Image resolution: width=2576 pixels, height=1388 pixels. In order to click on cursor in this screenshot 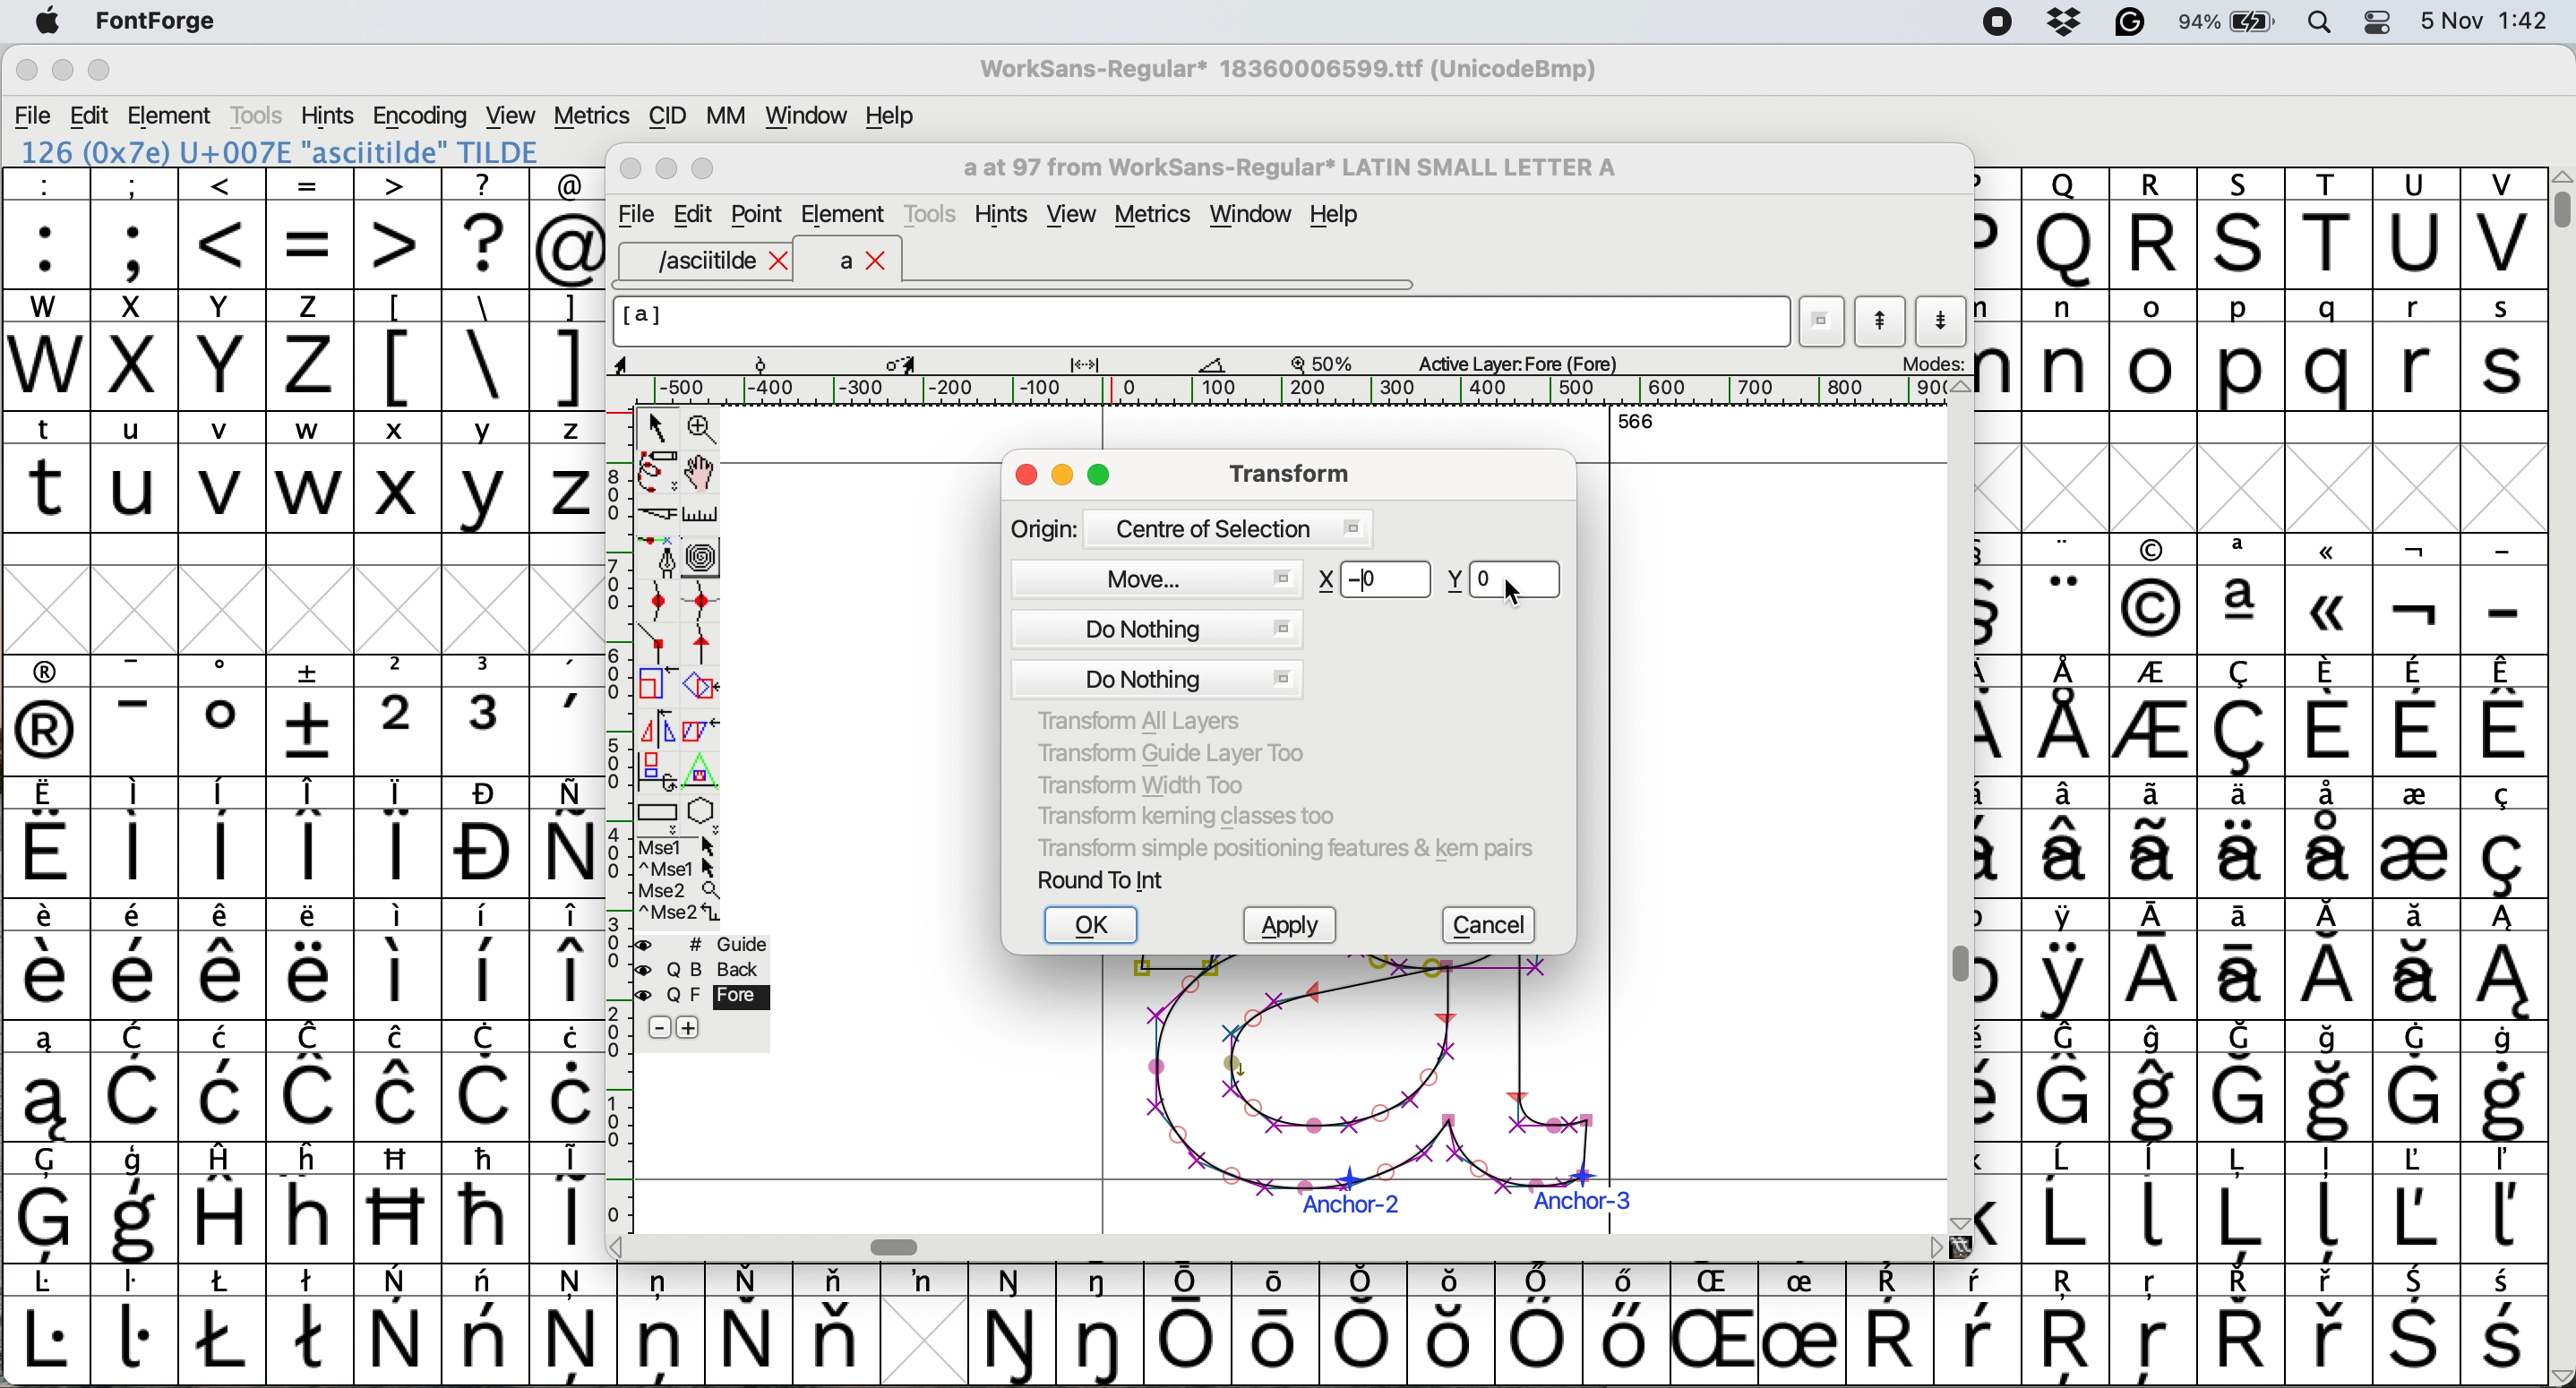, I will do `click(1519, 591)`.